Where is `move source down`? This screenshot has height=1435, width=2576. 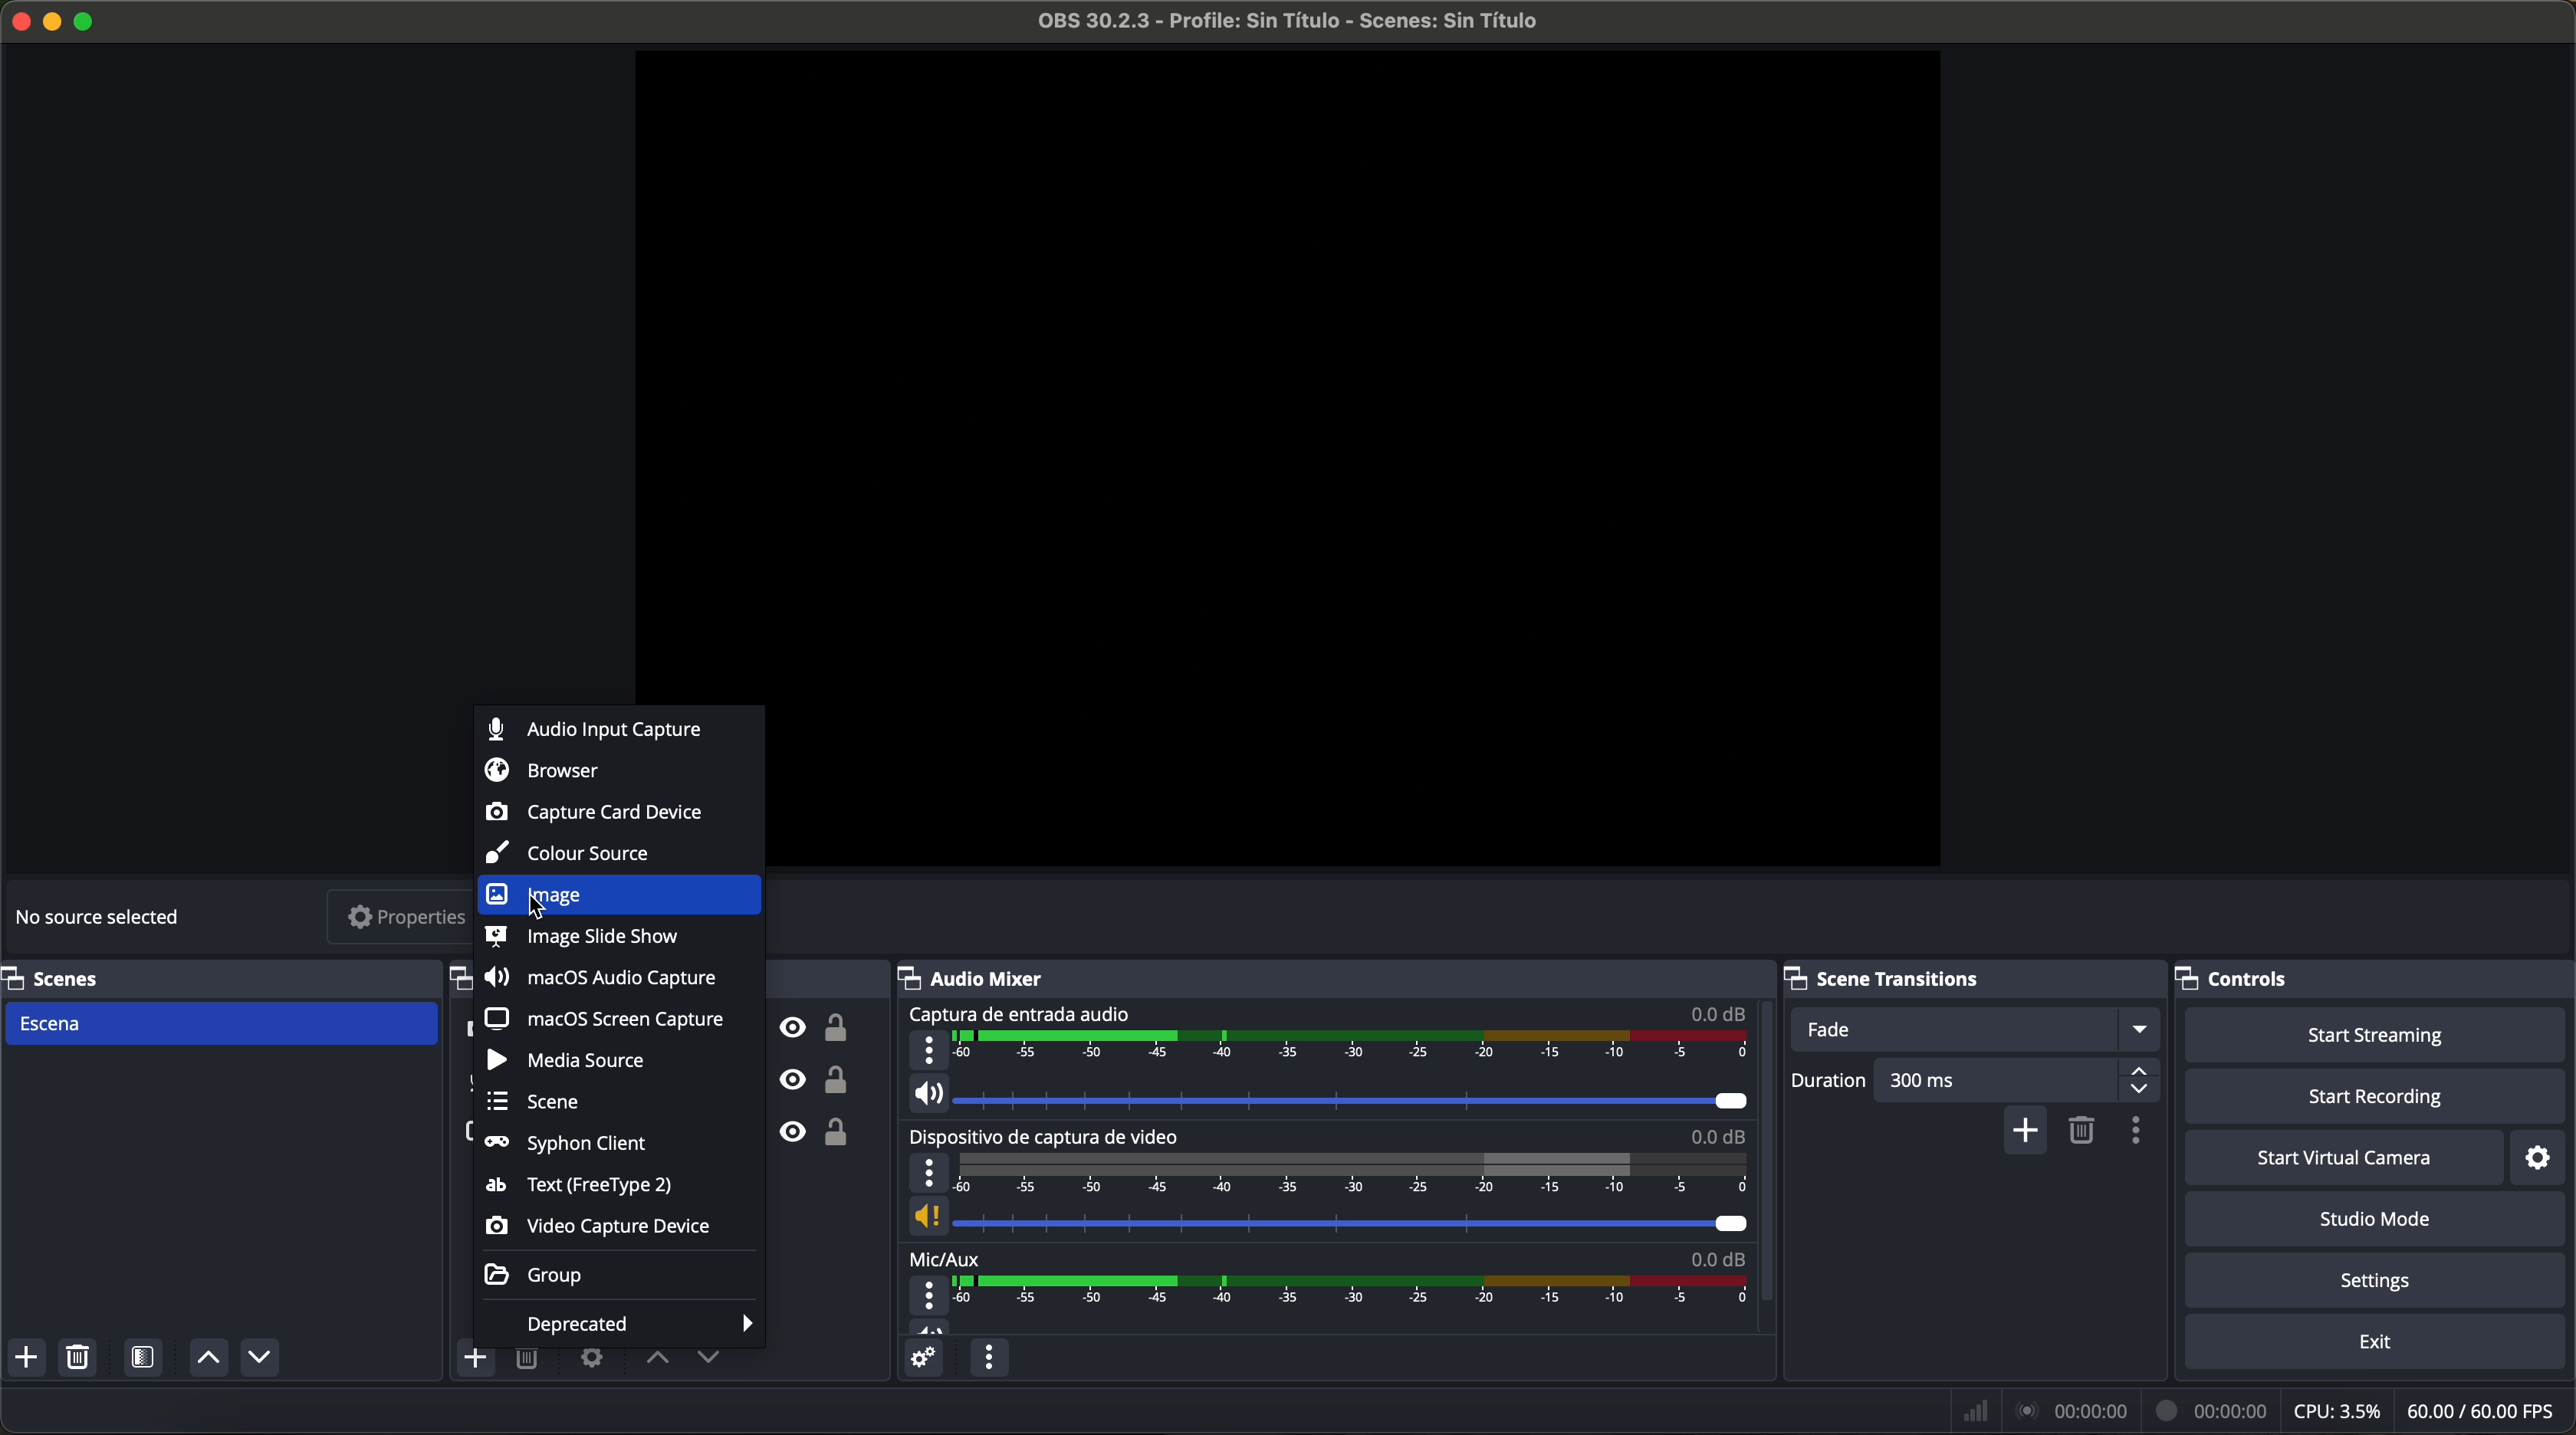
move source down is located at coordinates (704, 1363).